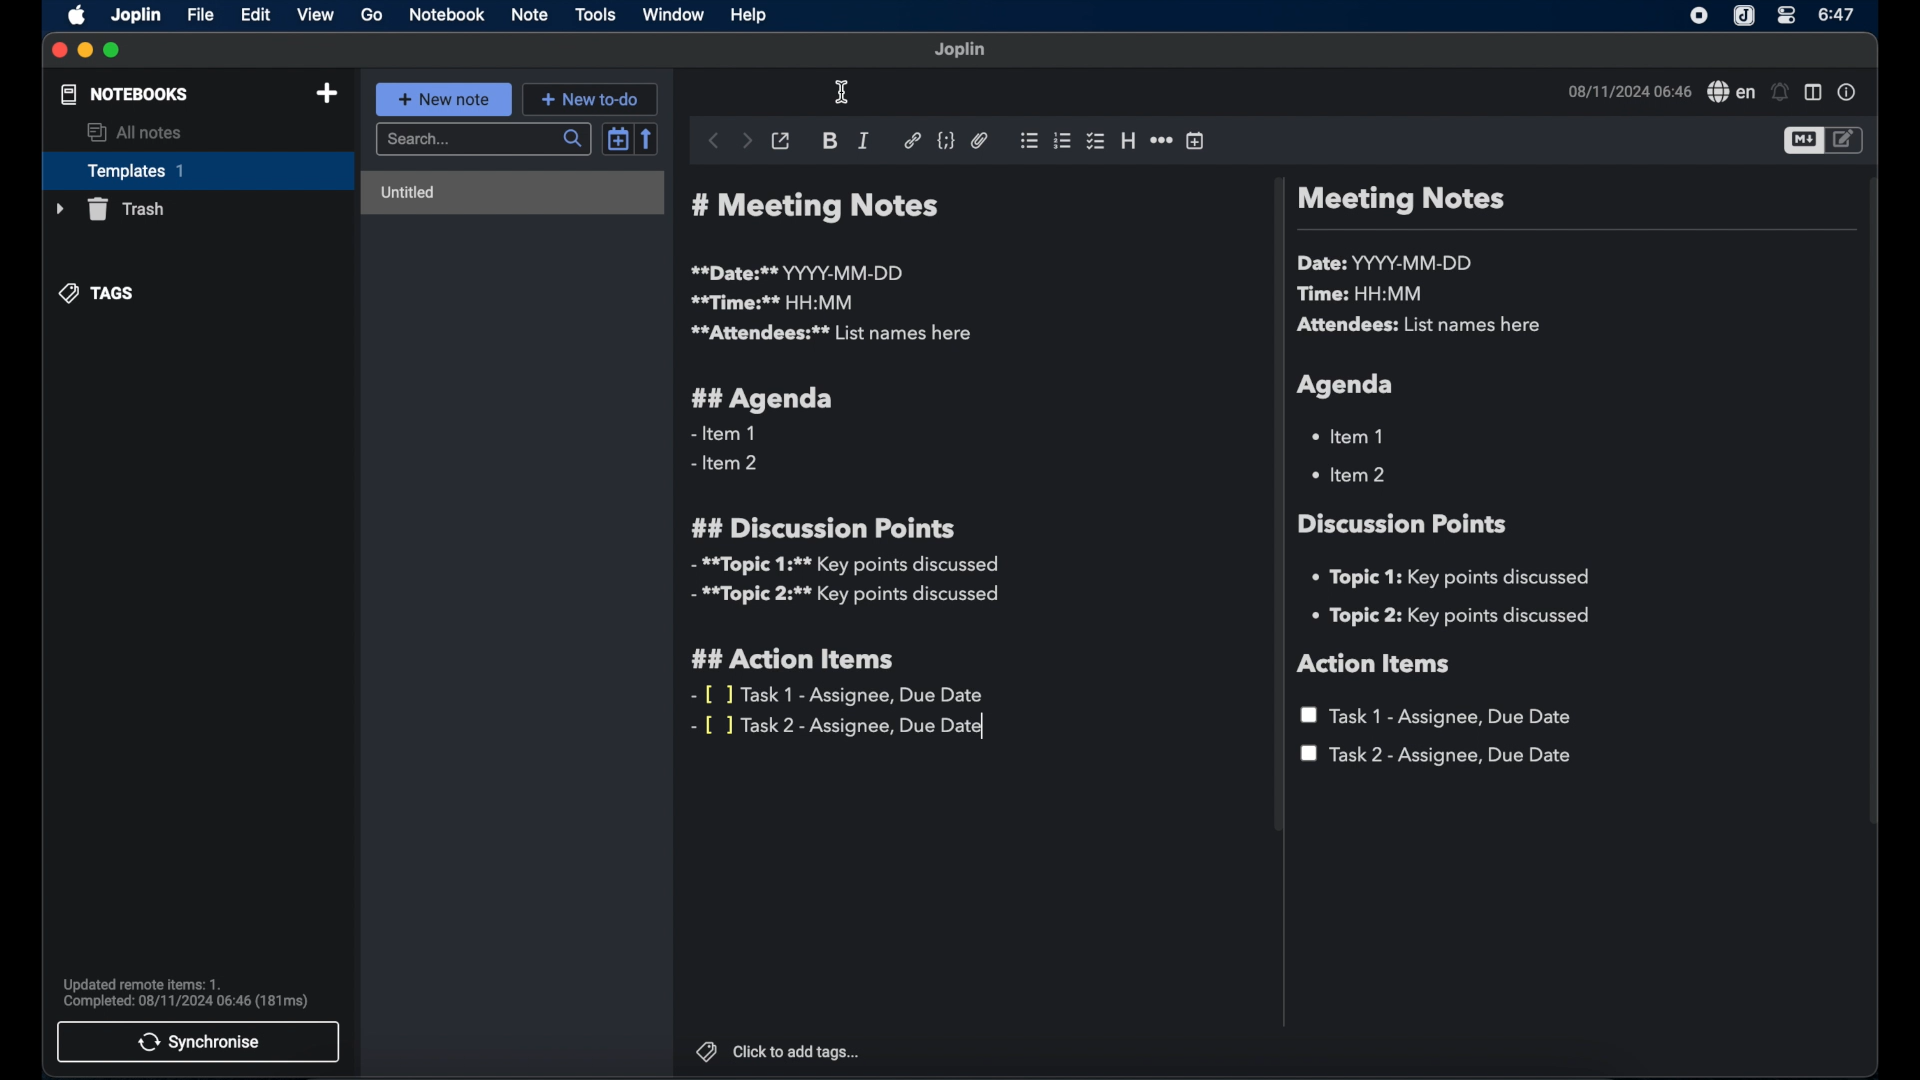  I want to click on attach file, so click(980, 141).